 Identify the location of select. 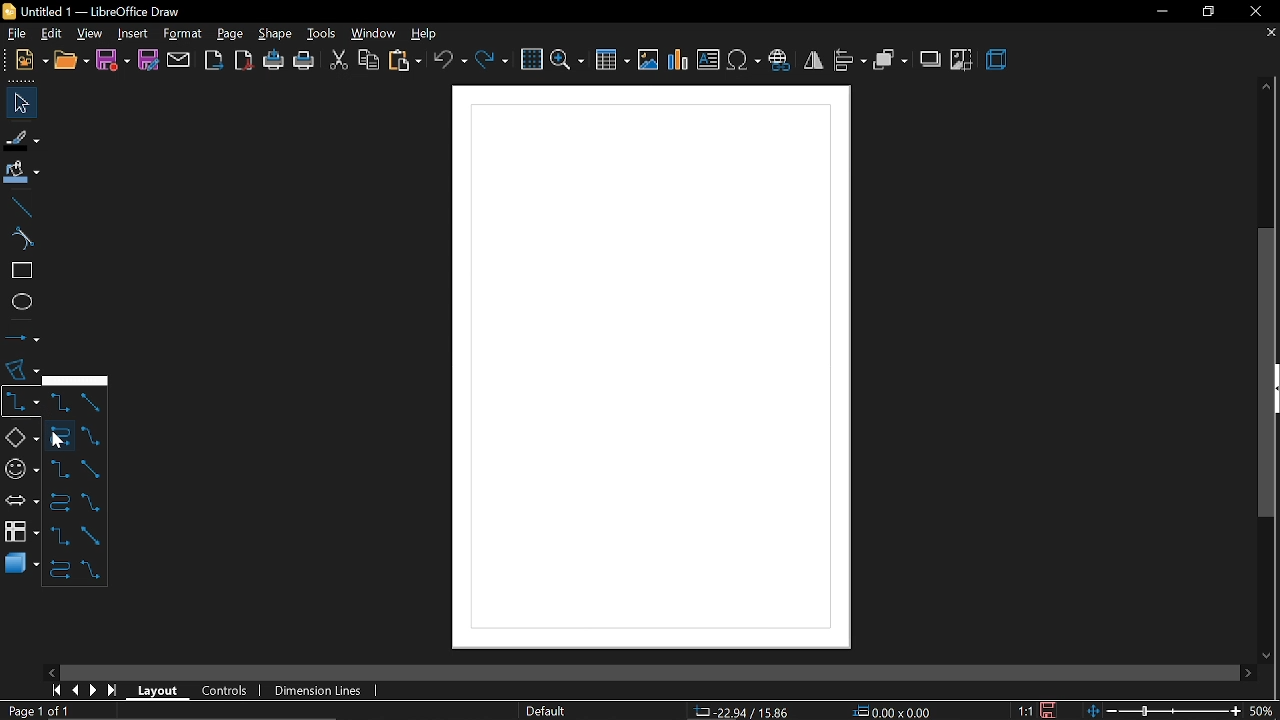
(18, 103).